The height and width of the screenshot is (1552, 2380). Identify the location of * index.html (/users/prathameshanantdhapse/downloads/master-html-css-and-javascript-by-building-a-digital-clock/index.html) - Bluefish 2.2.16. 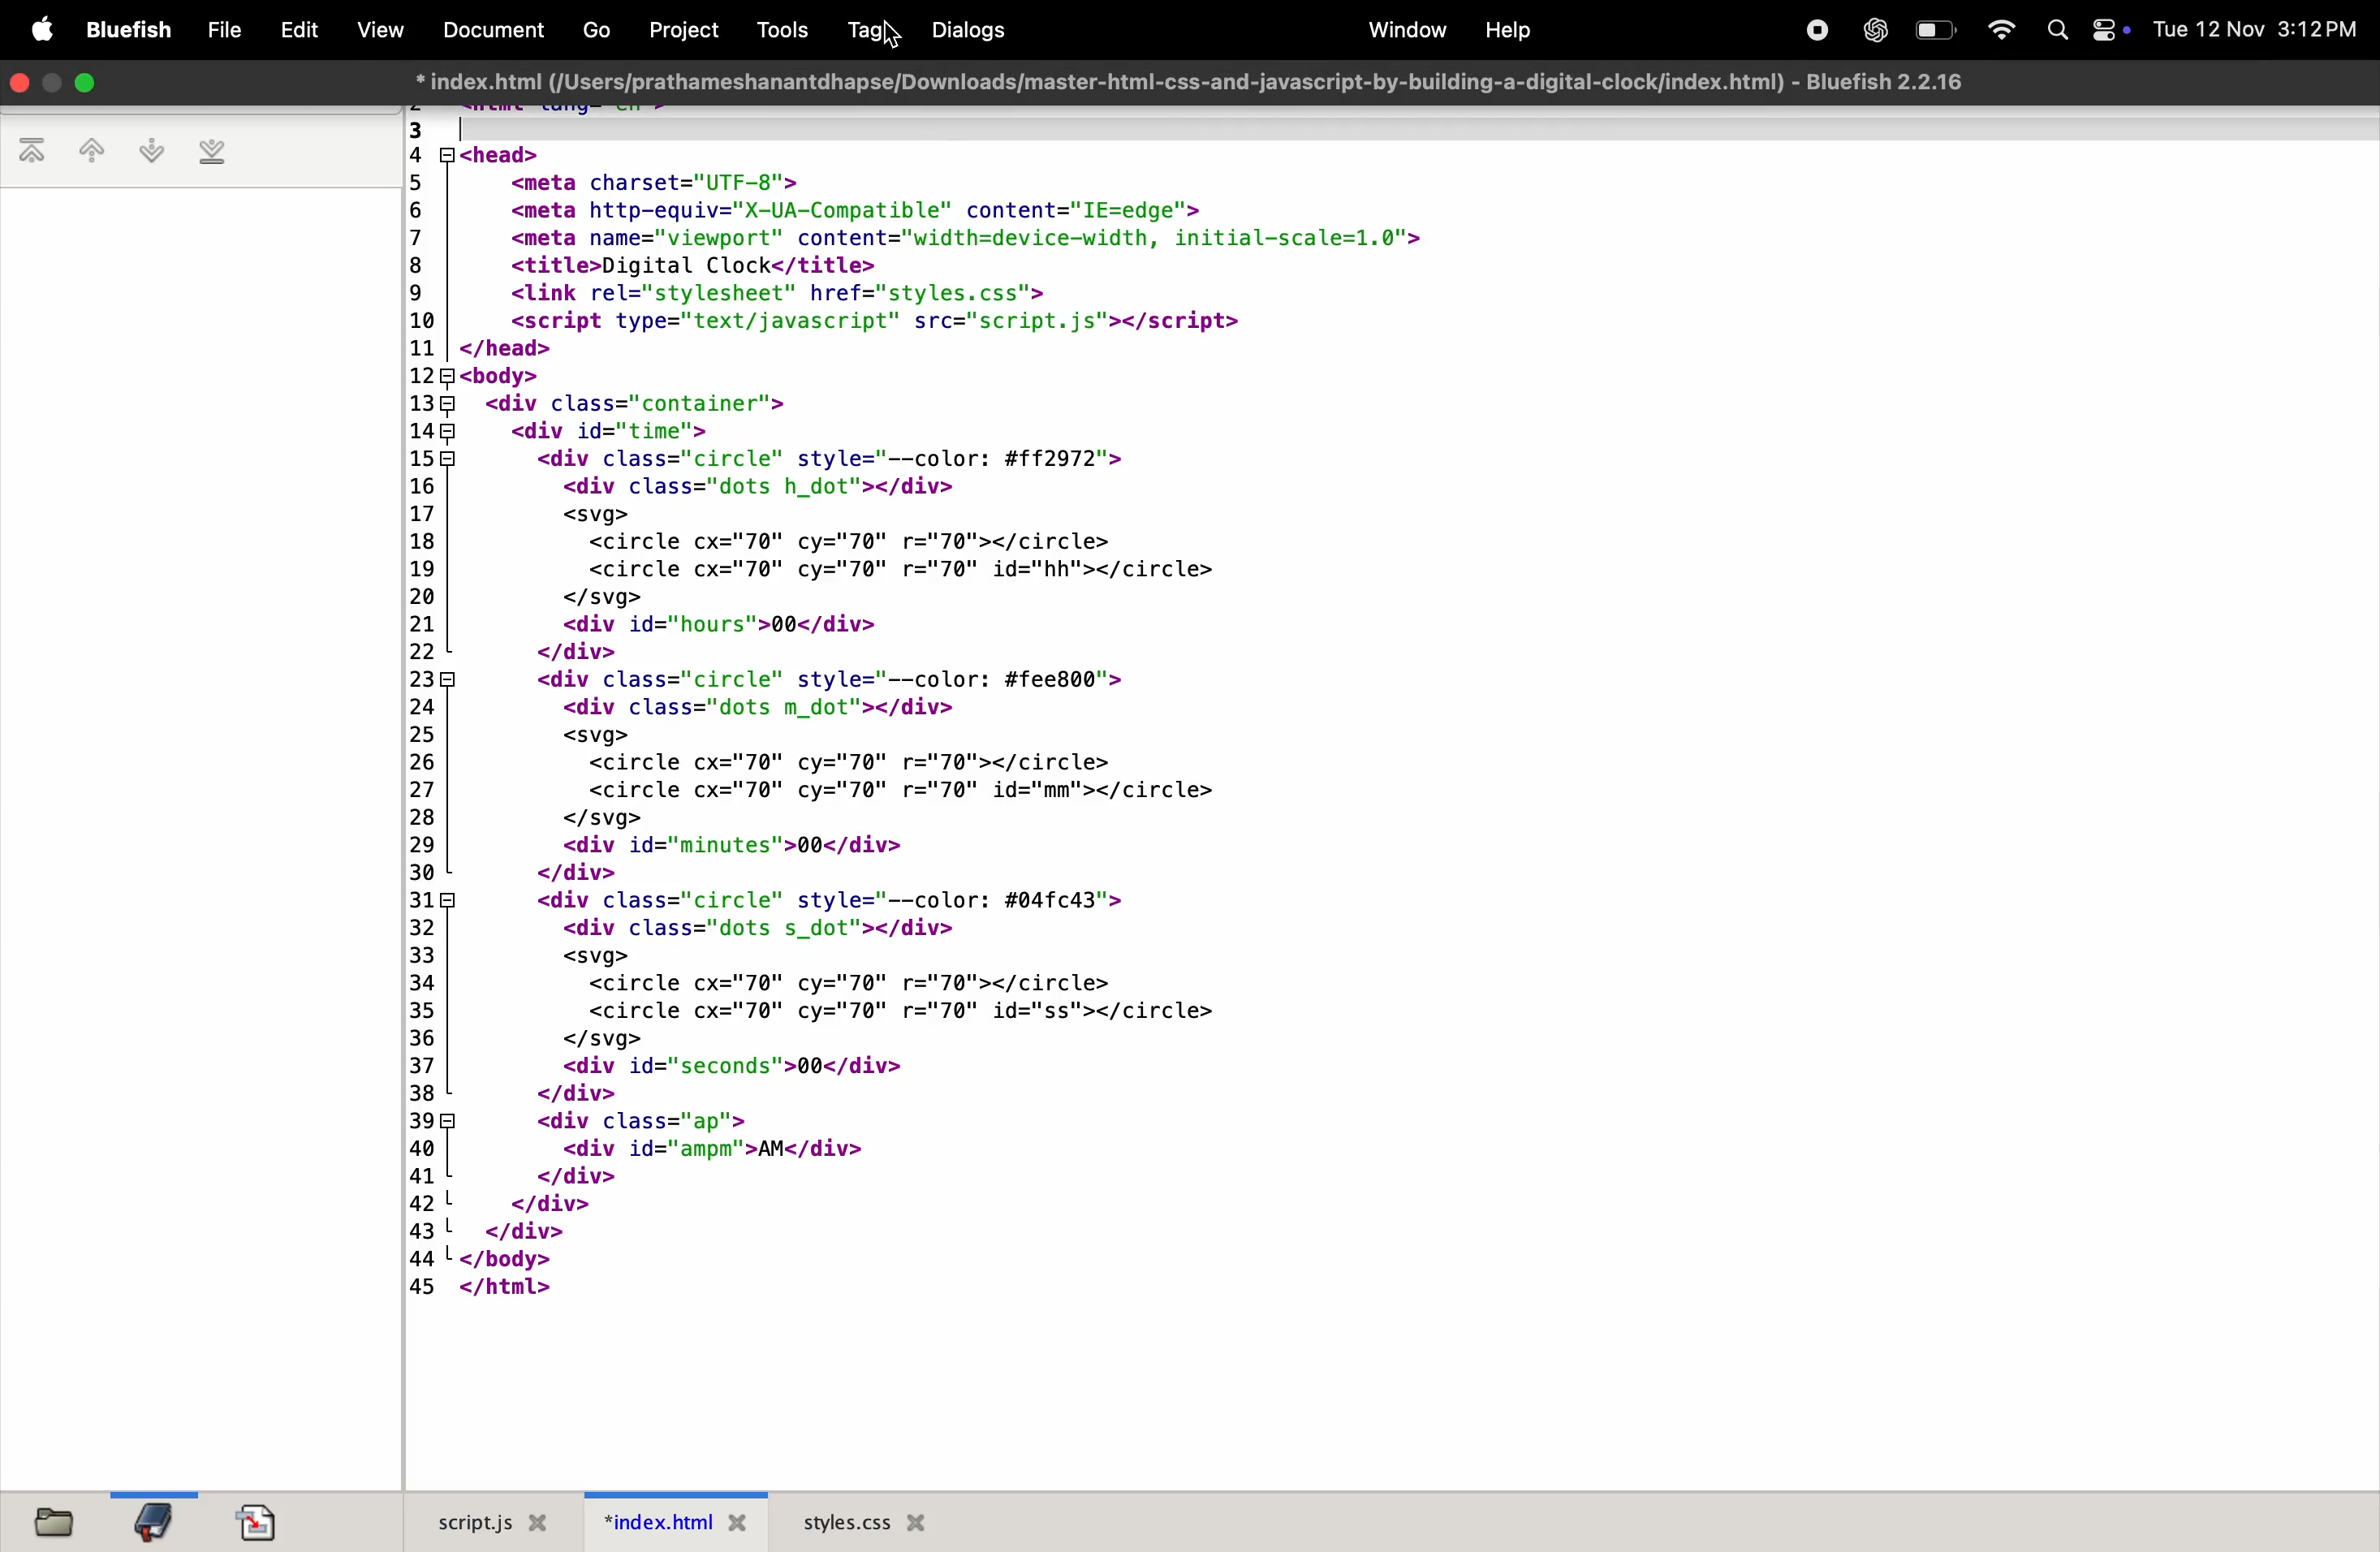
(1187, 81).